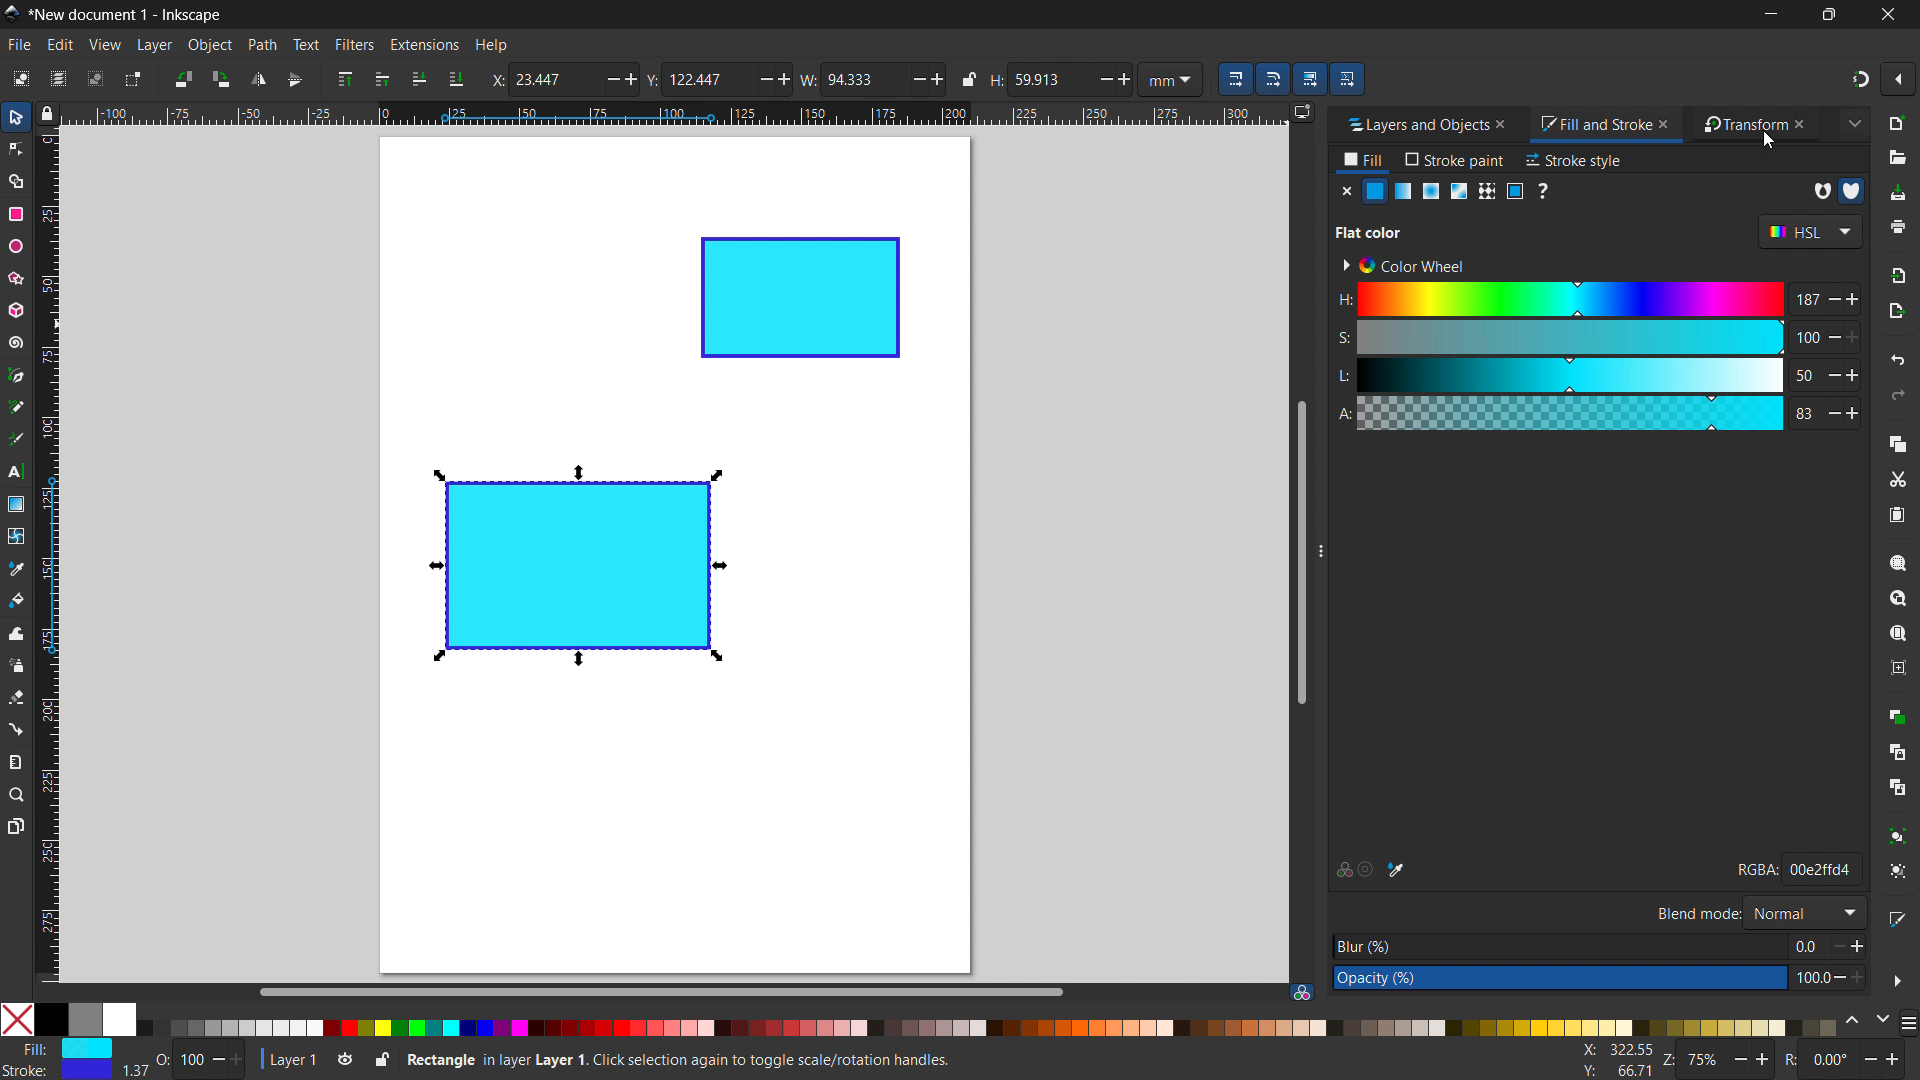 The width and height of the screenshot is (1920, 1080). Describe the element at coordinates (154, 45) in the screenshot. I see `layer` at that location.